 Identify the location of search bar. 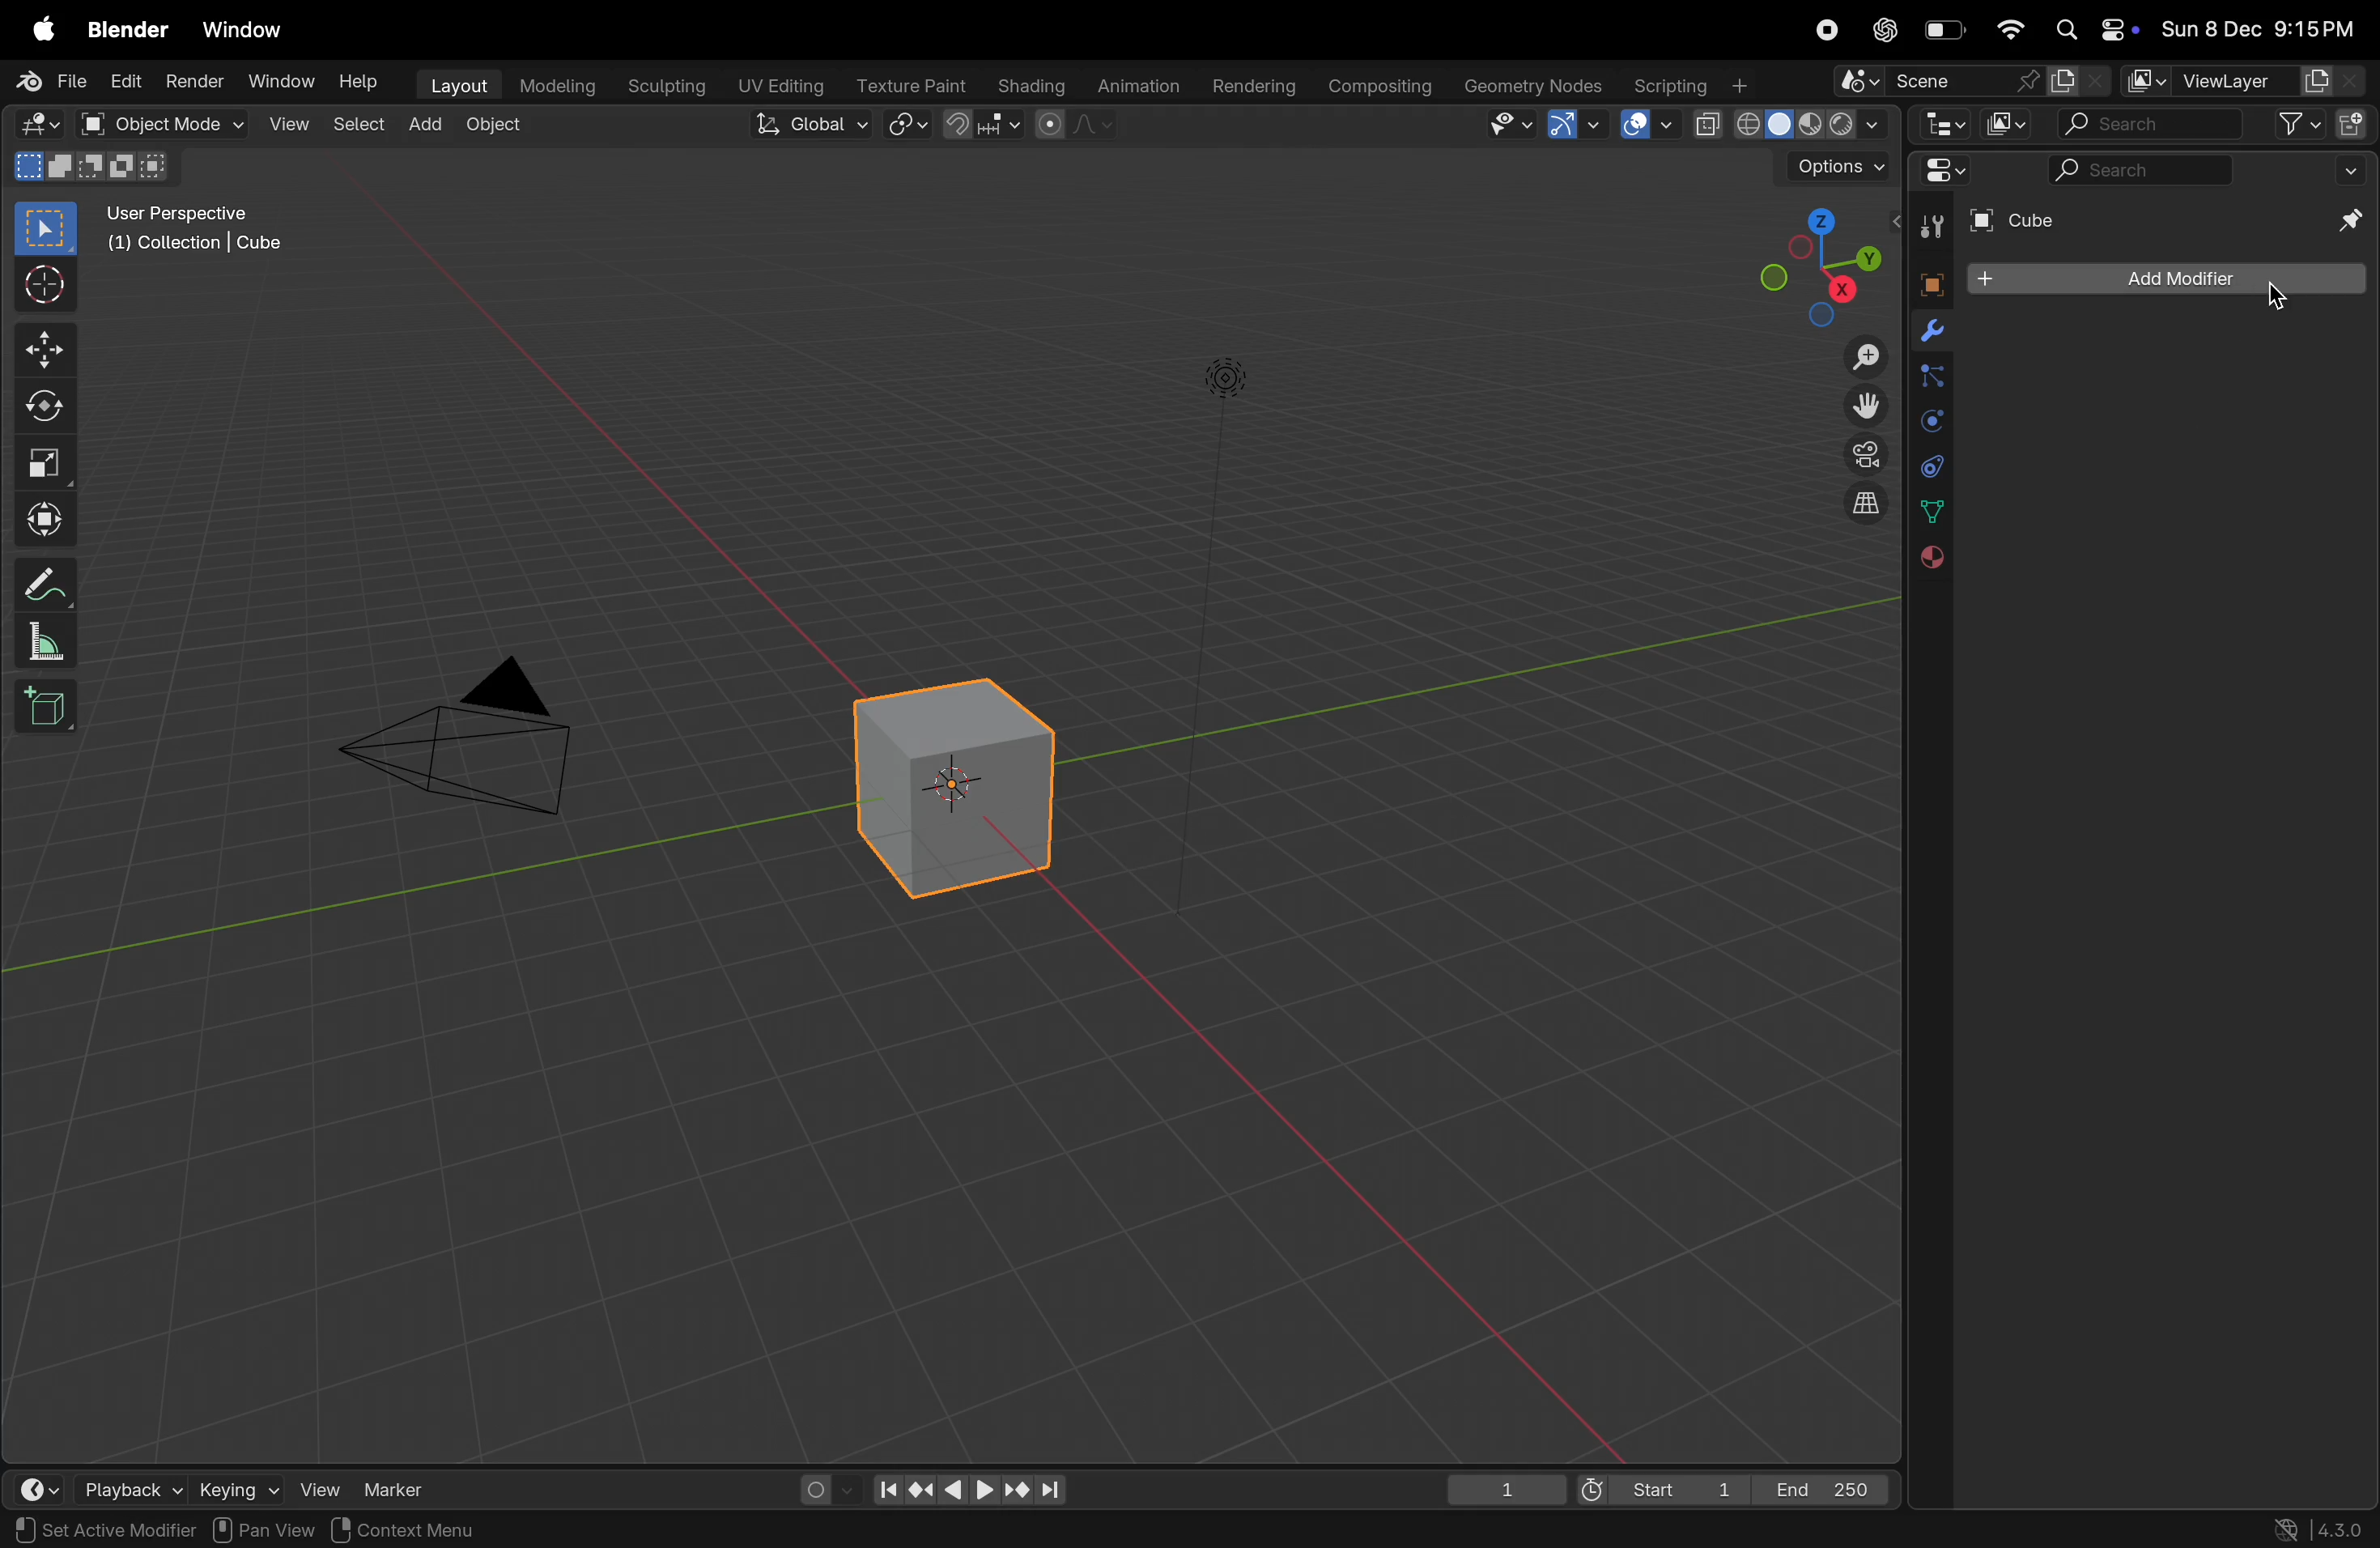
(2147, 126).